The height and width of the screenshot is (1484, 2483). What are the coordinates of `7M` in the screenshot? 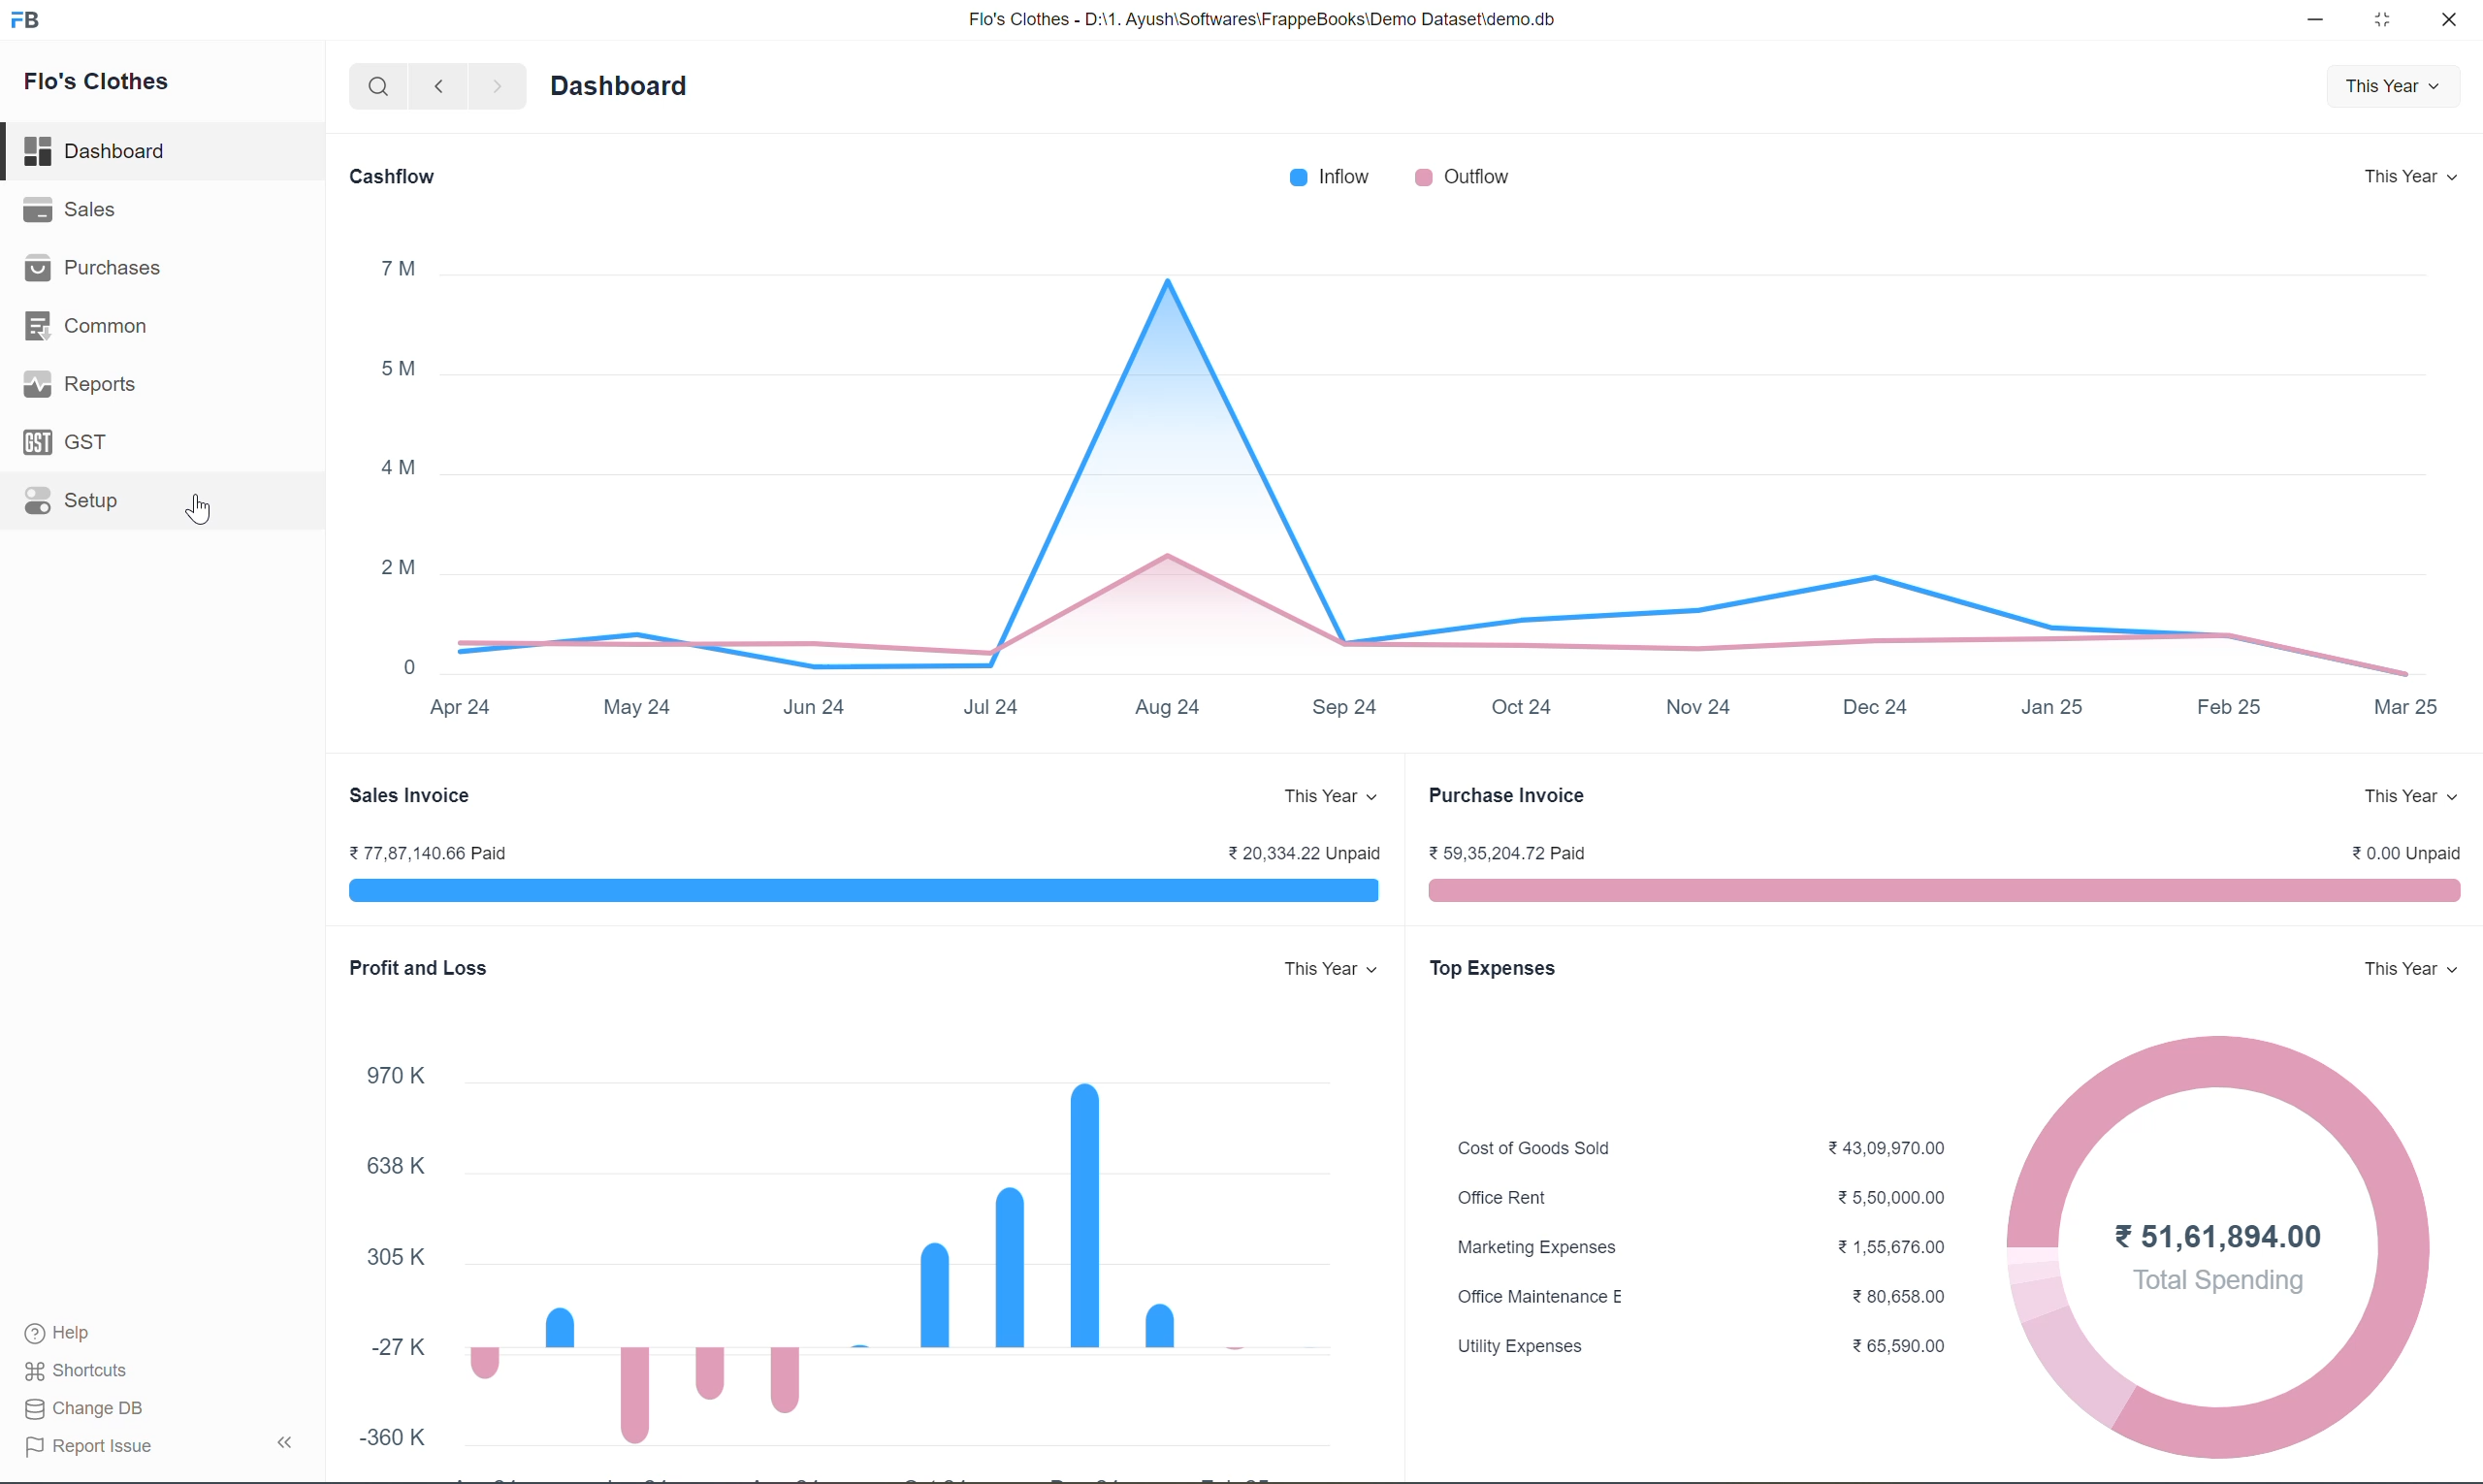 It's located at (402, 267).